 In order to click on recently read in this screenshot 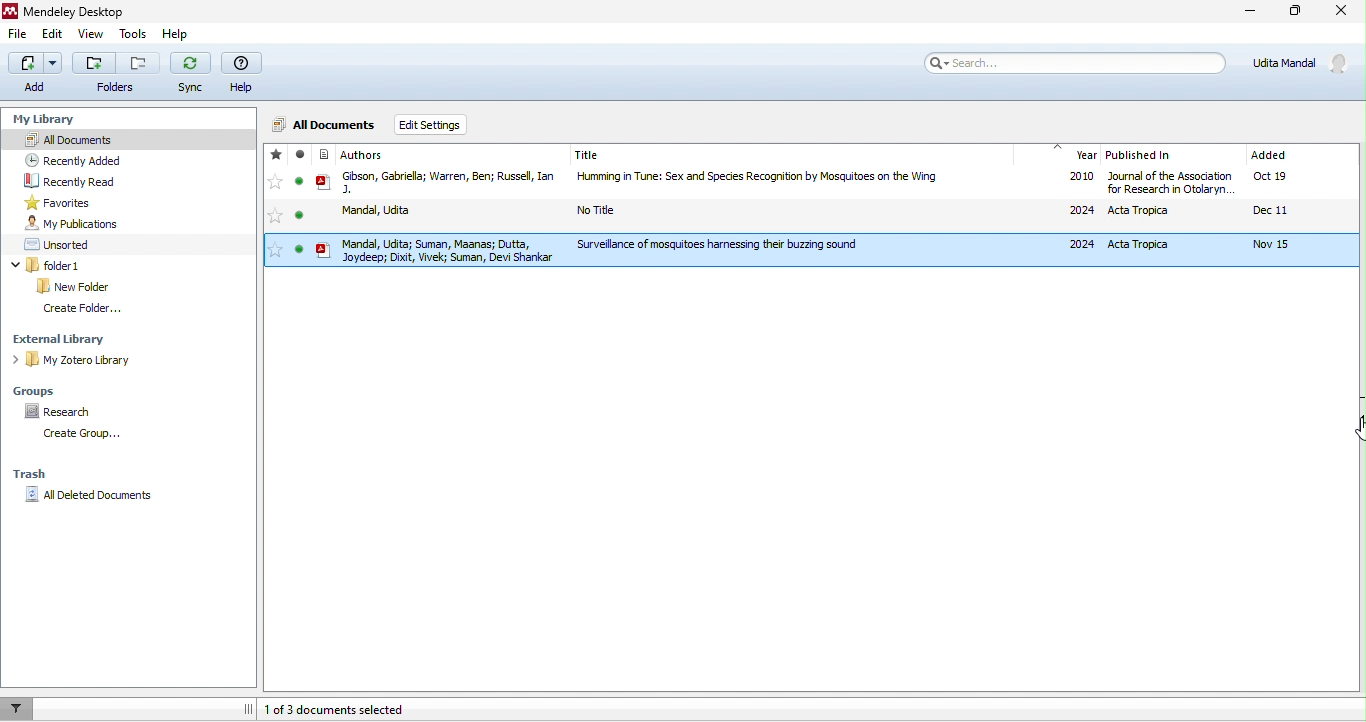, I will do `click(72, 180)`.